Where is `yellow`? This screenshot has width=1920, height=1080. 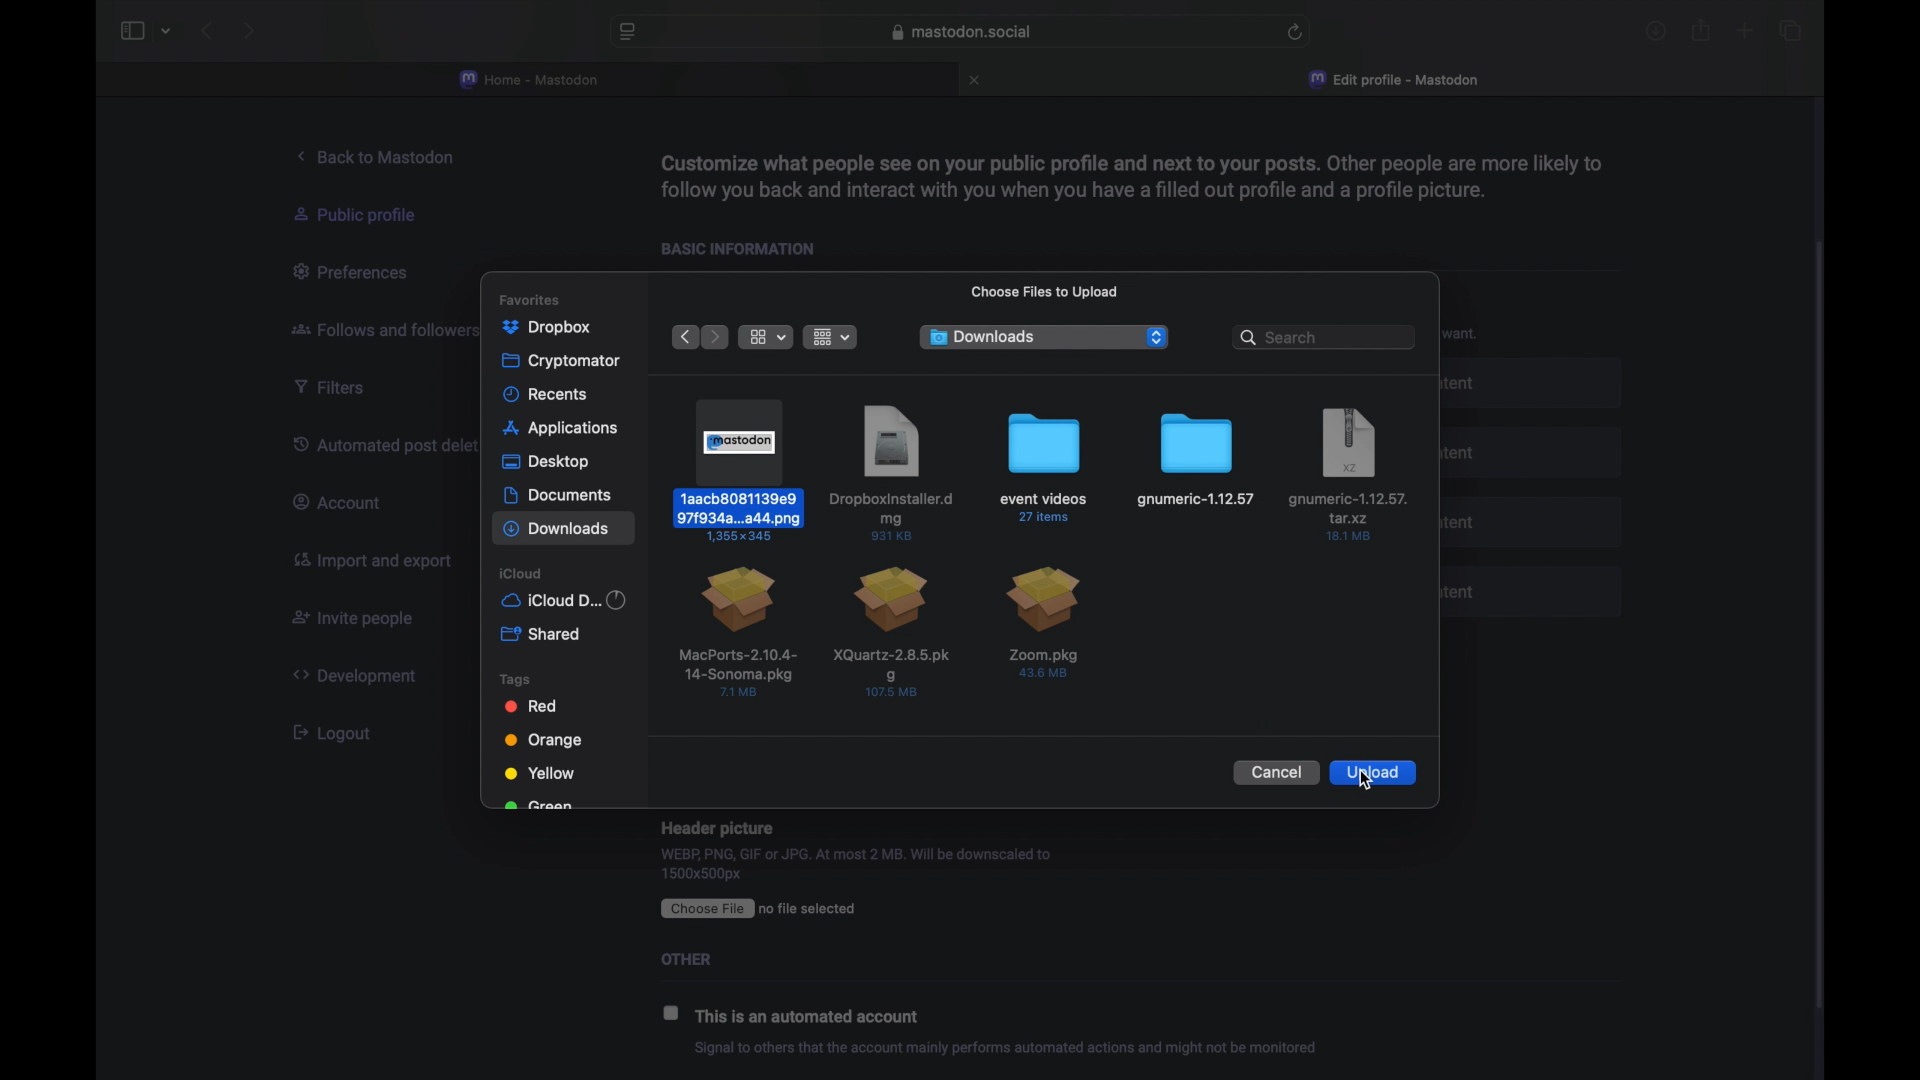 yellow is located at coordinates (539, 773).